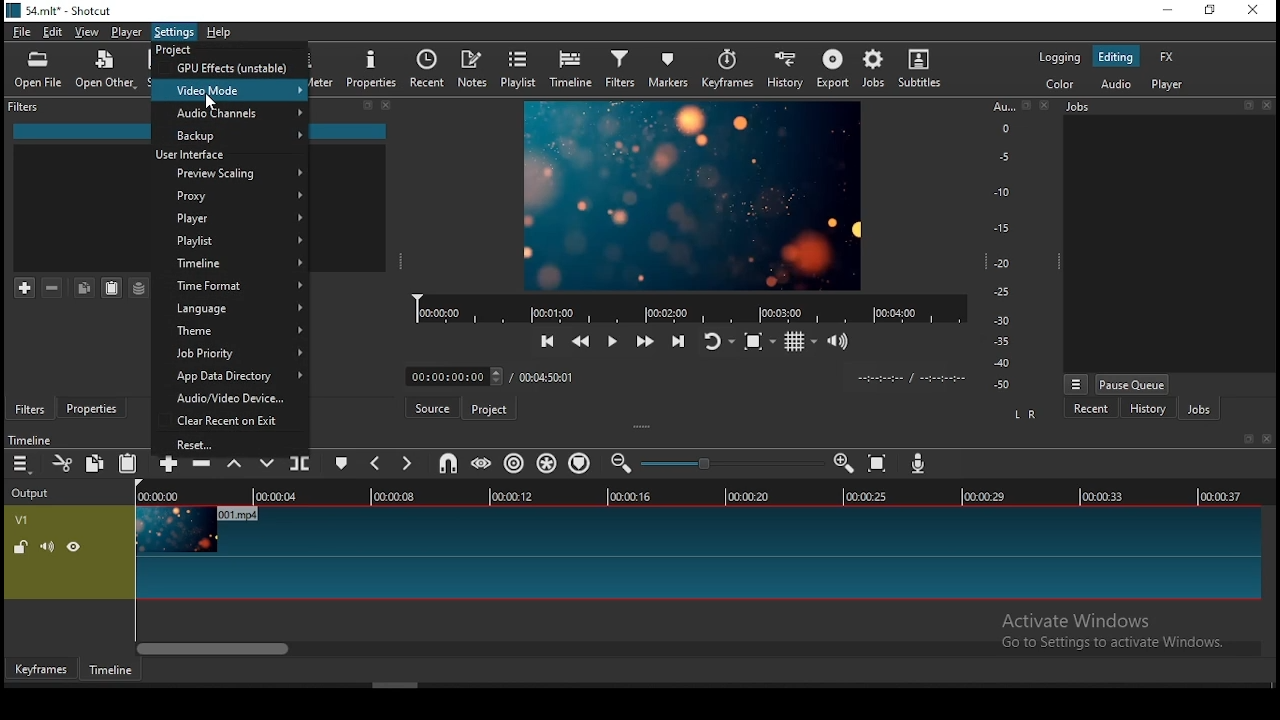 The height and width of the screenshot is (720, 1280). What do you see at coordinates (1047, 105) in the screenshot?
I see `close` at bounding box center [1047, 105].